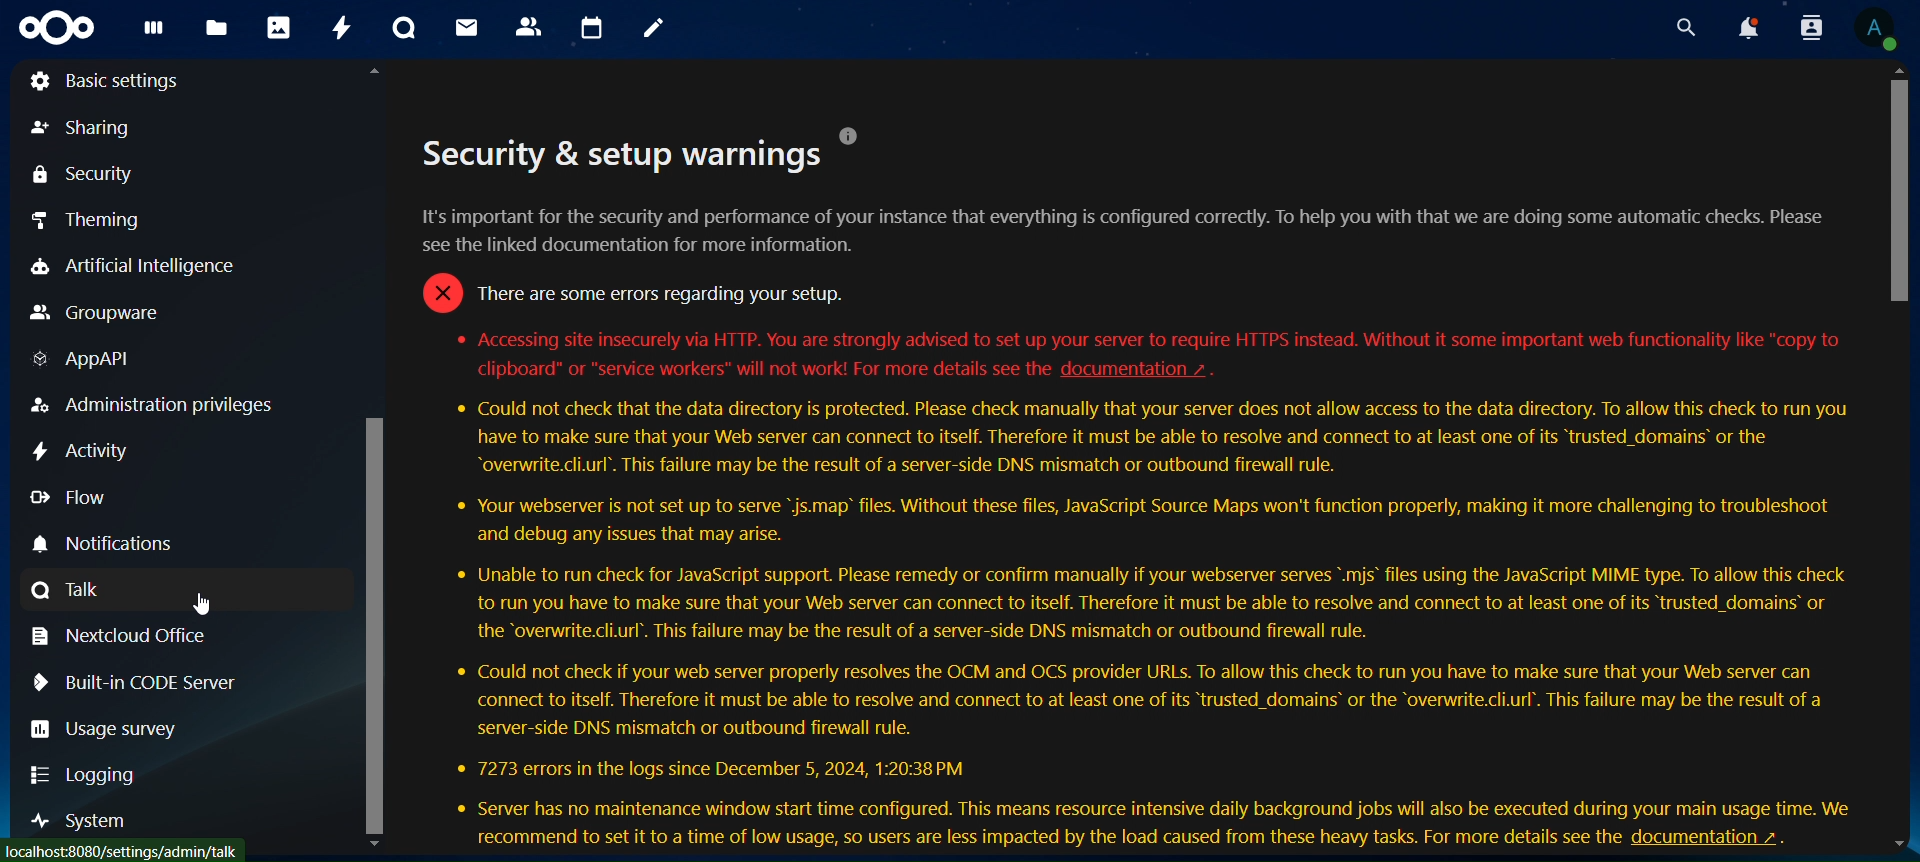 Image resolution: width=1920 pixels, height=862 pixels. I want to click on view profile, so click(1878, 30).